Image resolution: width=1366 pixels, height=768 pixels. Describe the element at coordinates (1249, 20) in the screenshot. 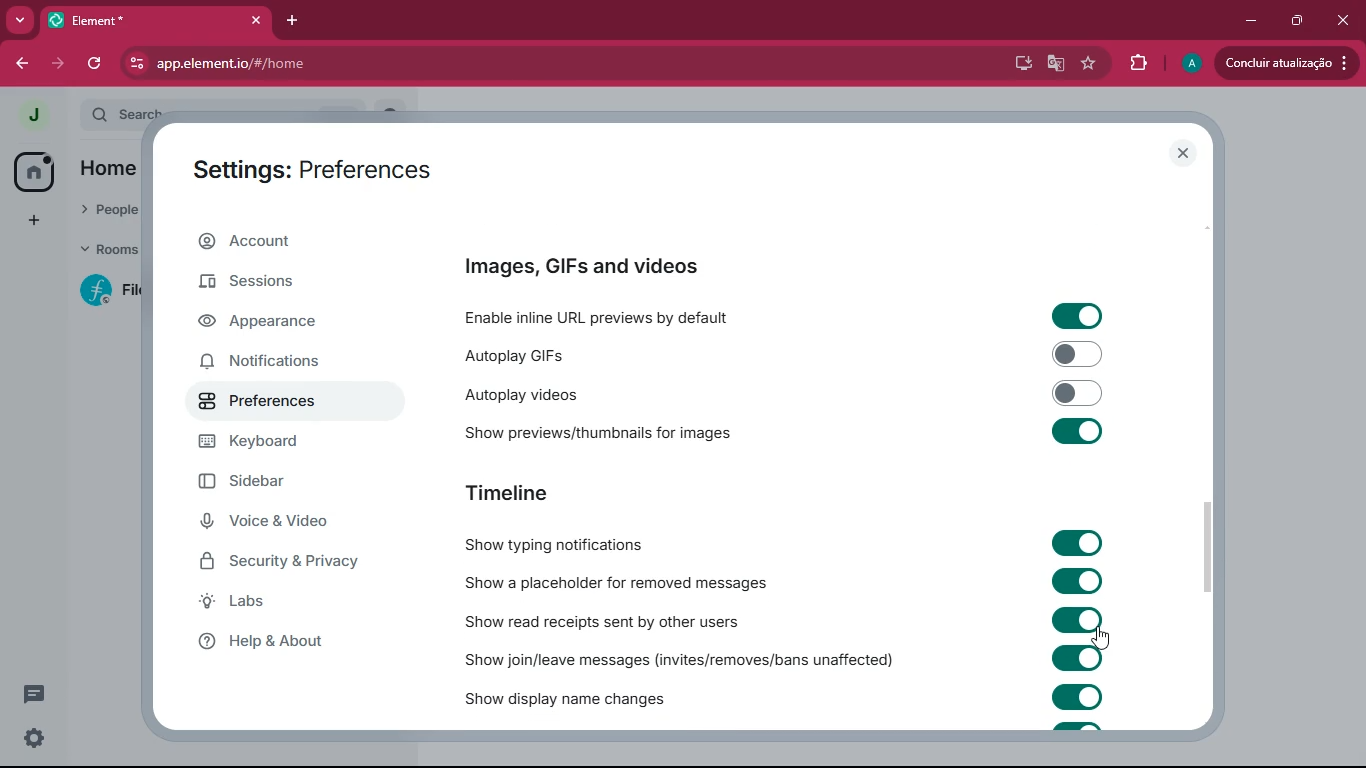

I see `minimize` at that location.